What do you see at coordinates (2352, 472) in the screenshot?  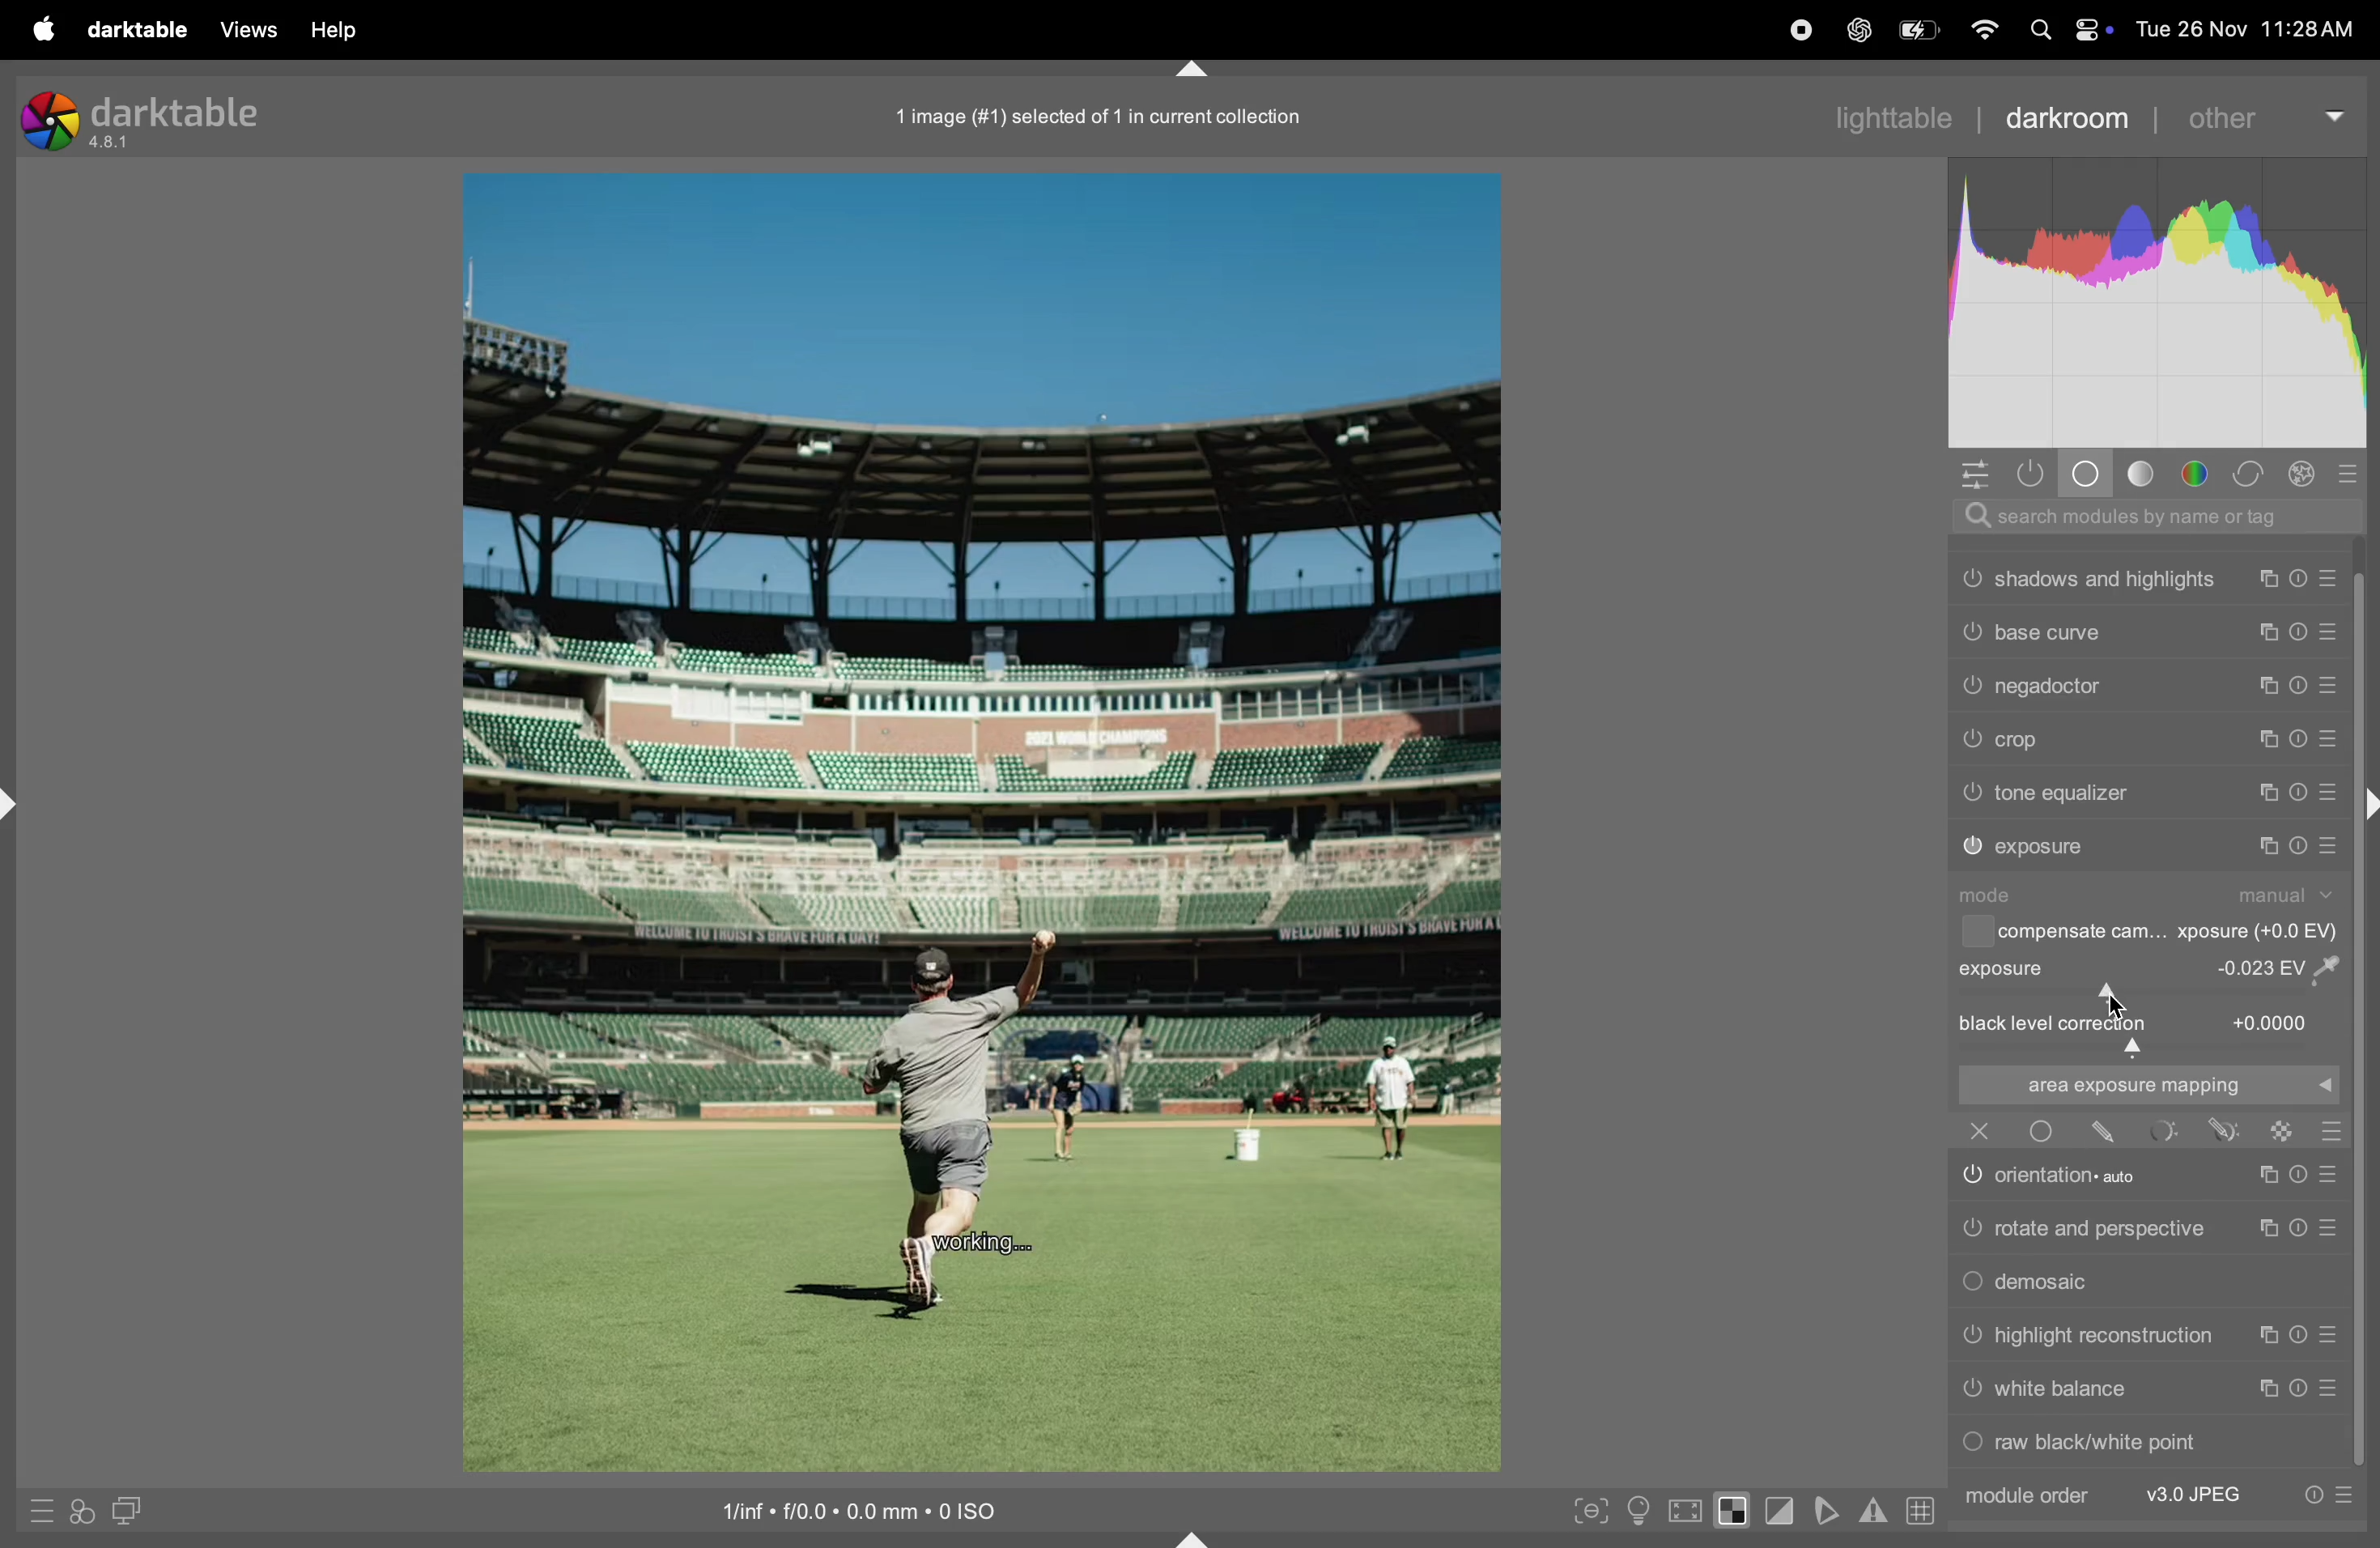 I see `presets` at bounding box center [2352, 472].